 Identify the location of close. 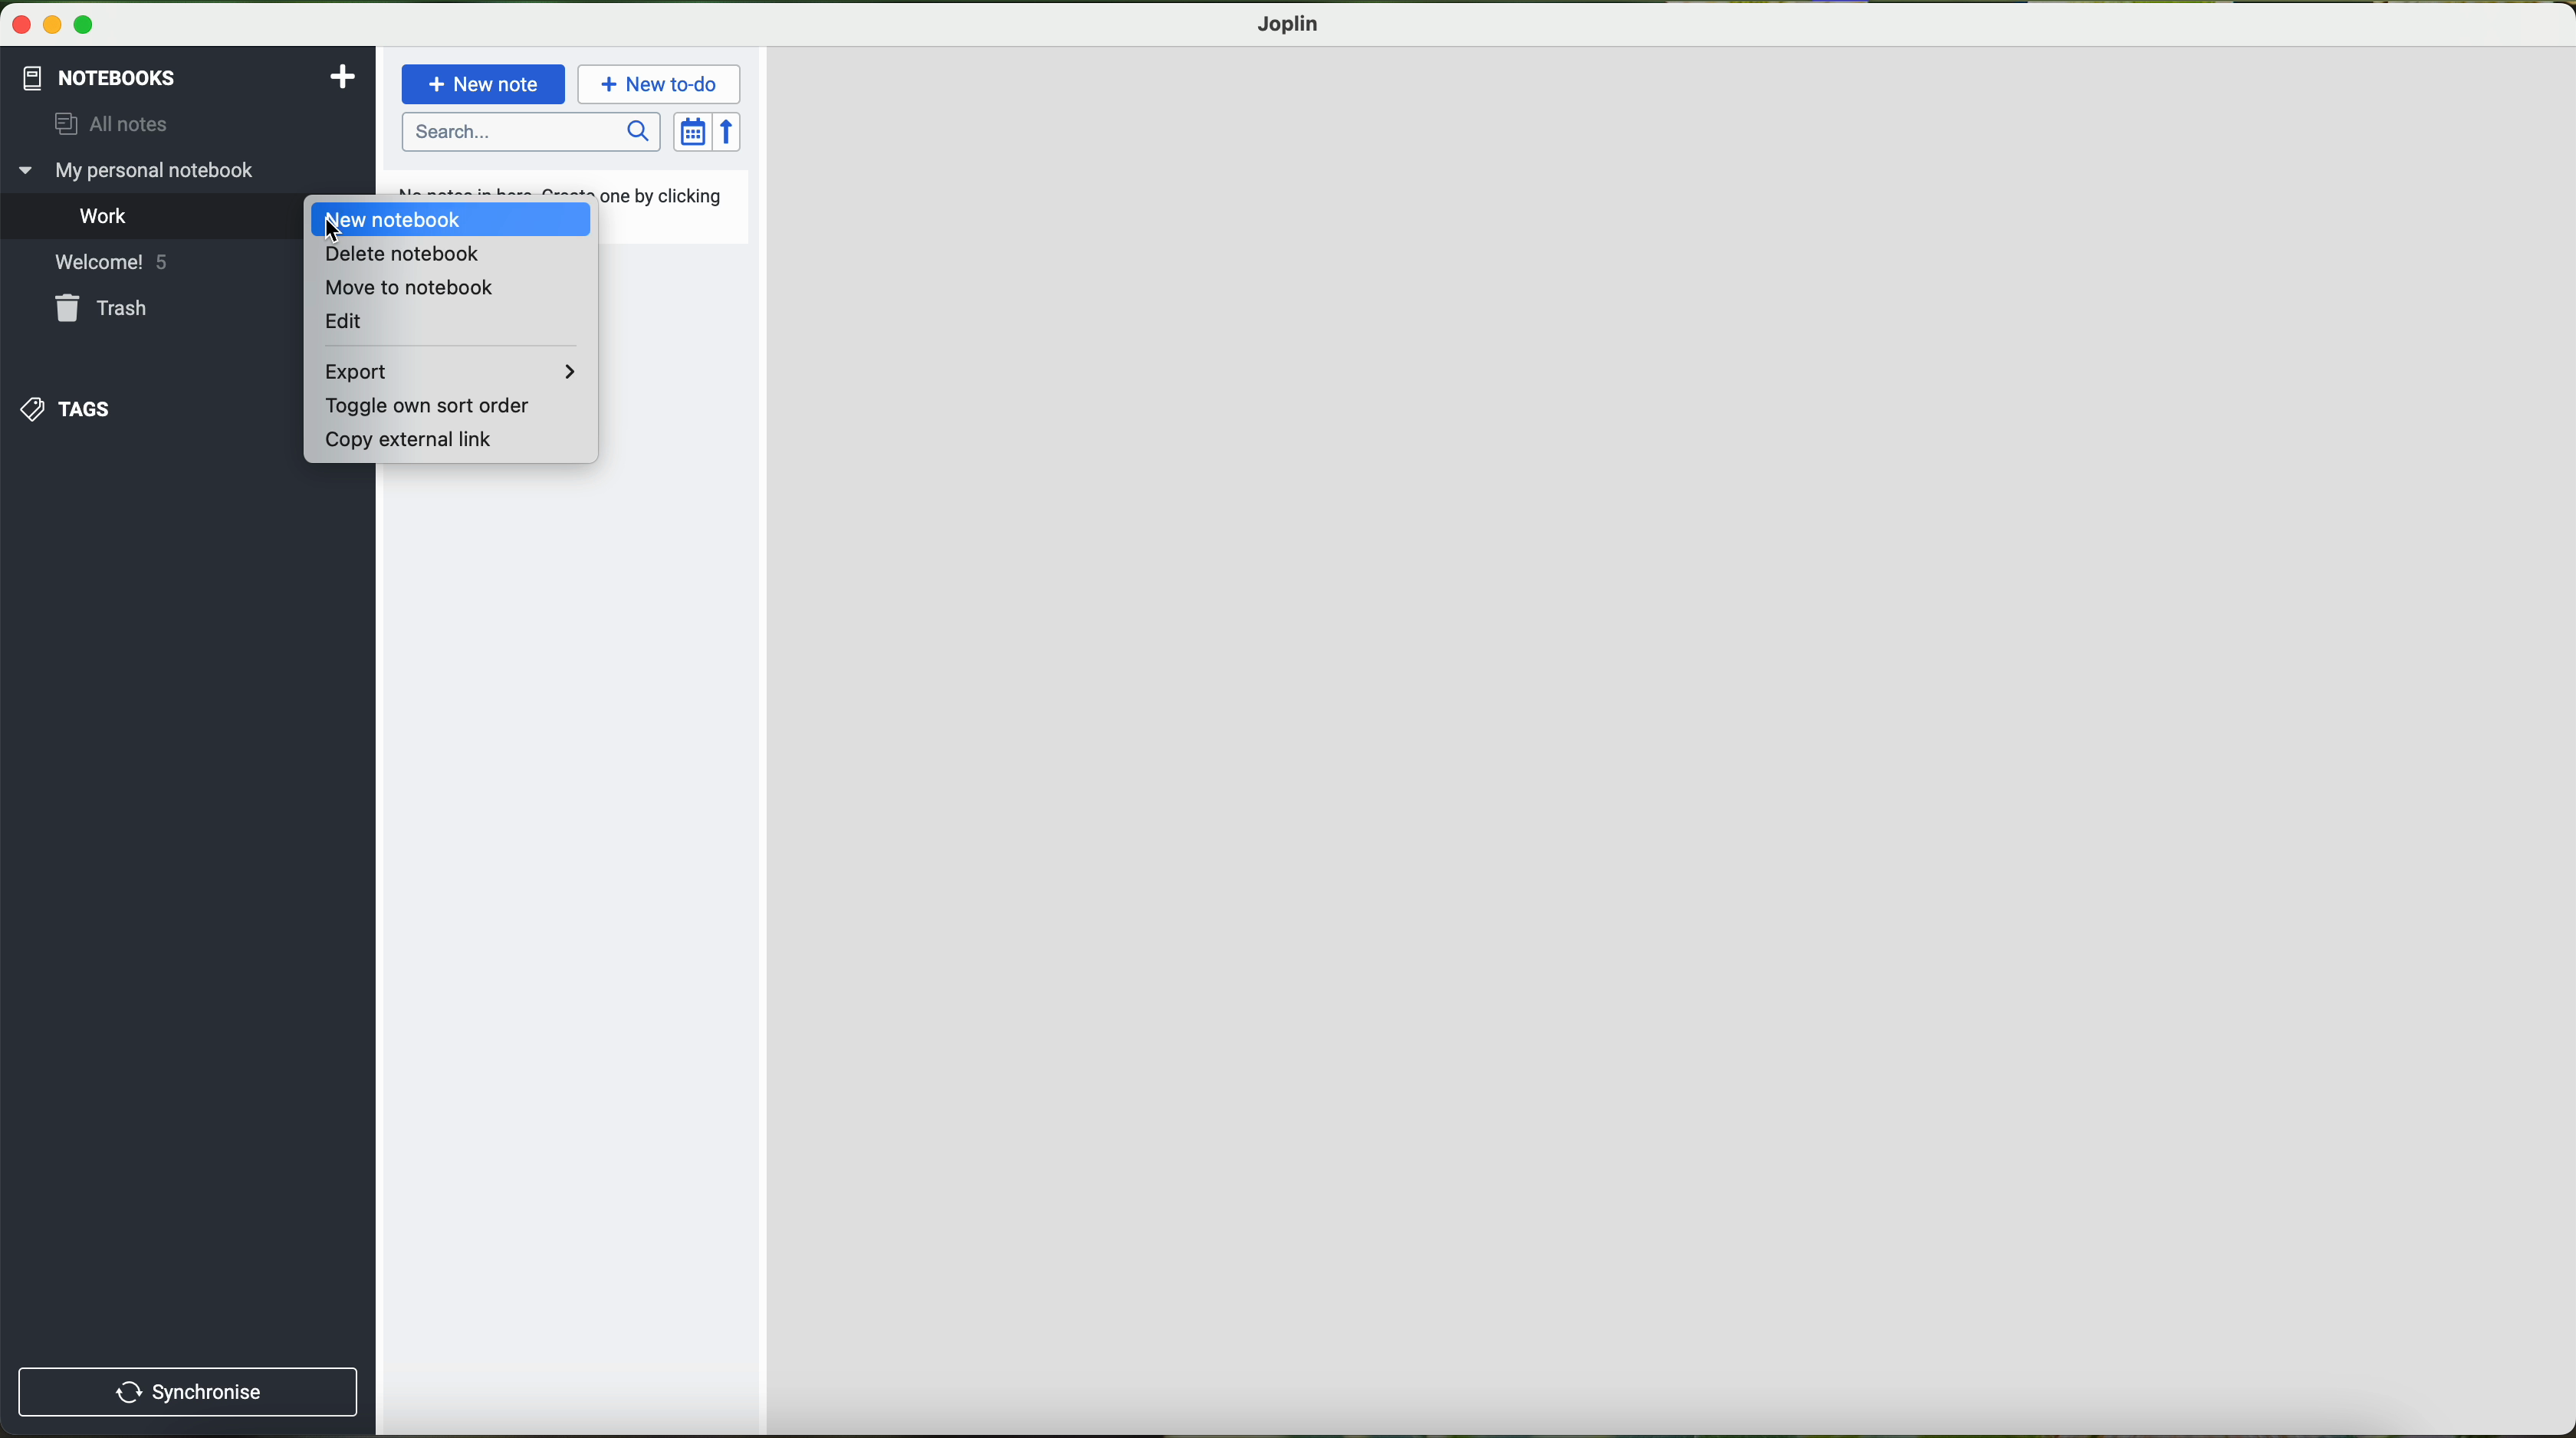
(23, 25).